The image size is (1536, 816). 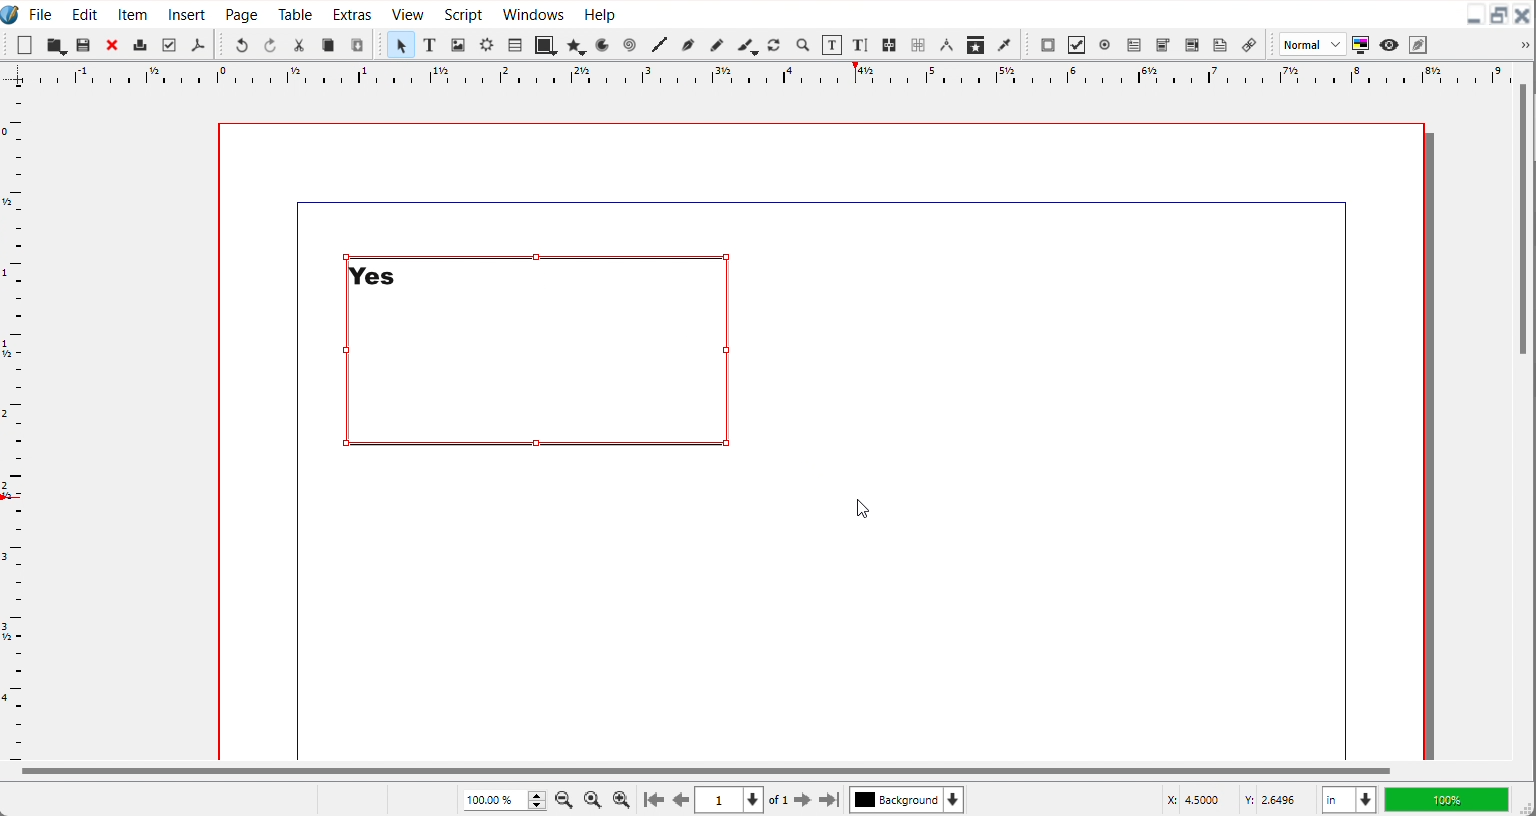 What do you see at coordinates (141, 44) in the screenshot?
I see `Print` at bounding box center [141, 44].